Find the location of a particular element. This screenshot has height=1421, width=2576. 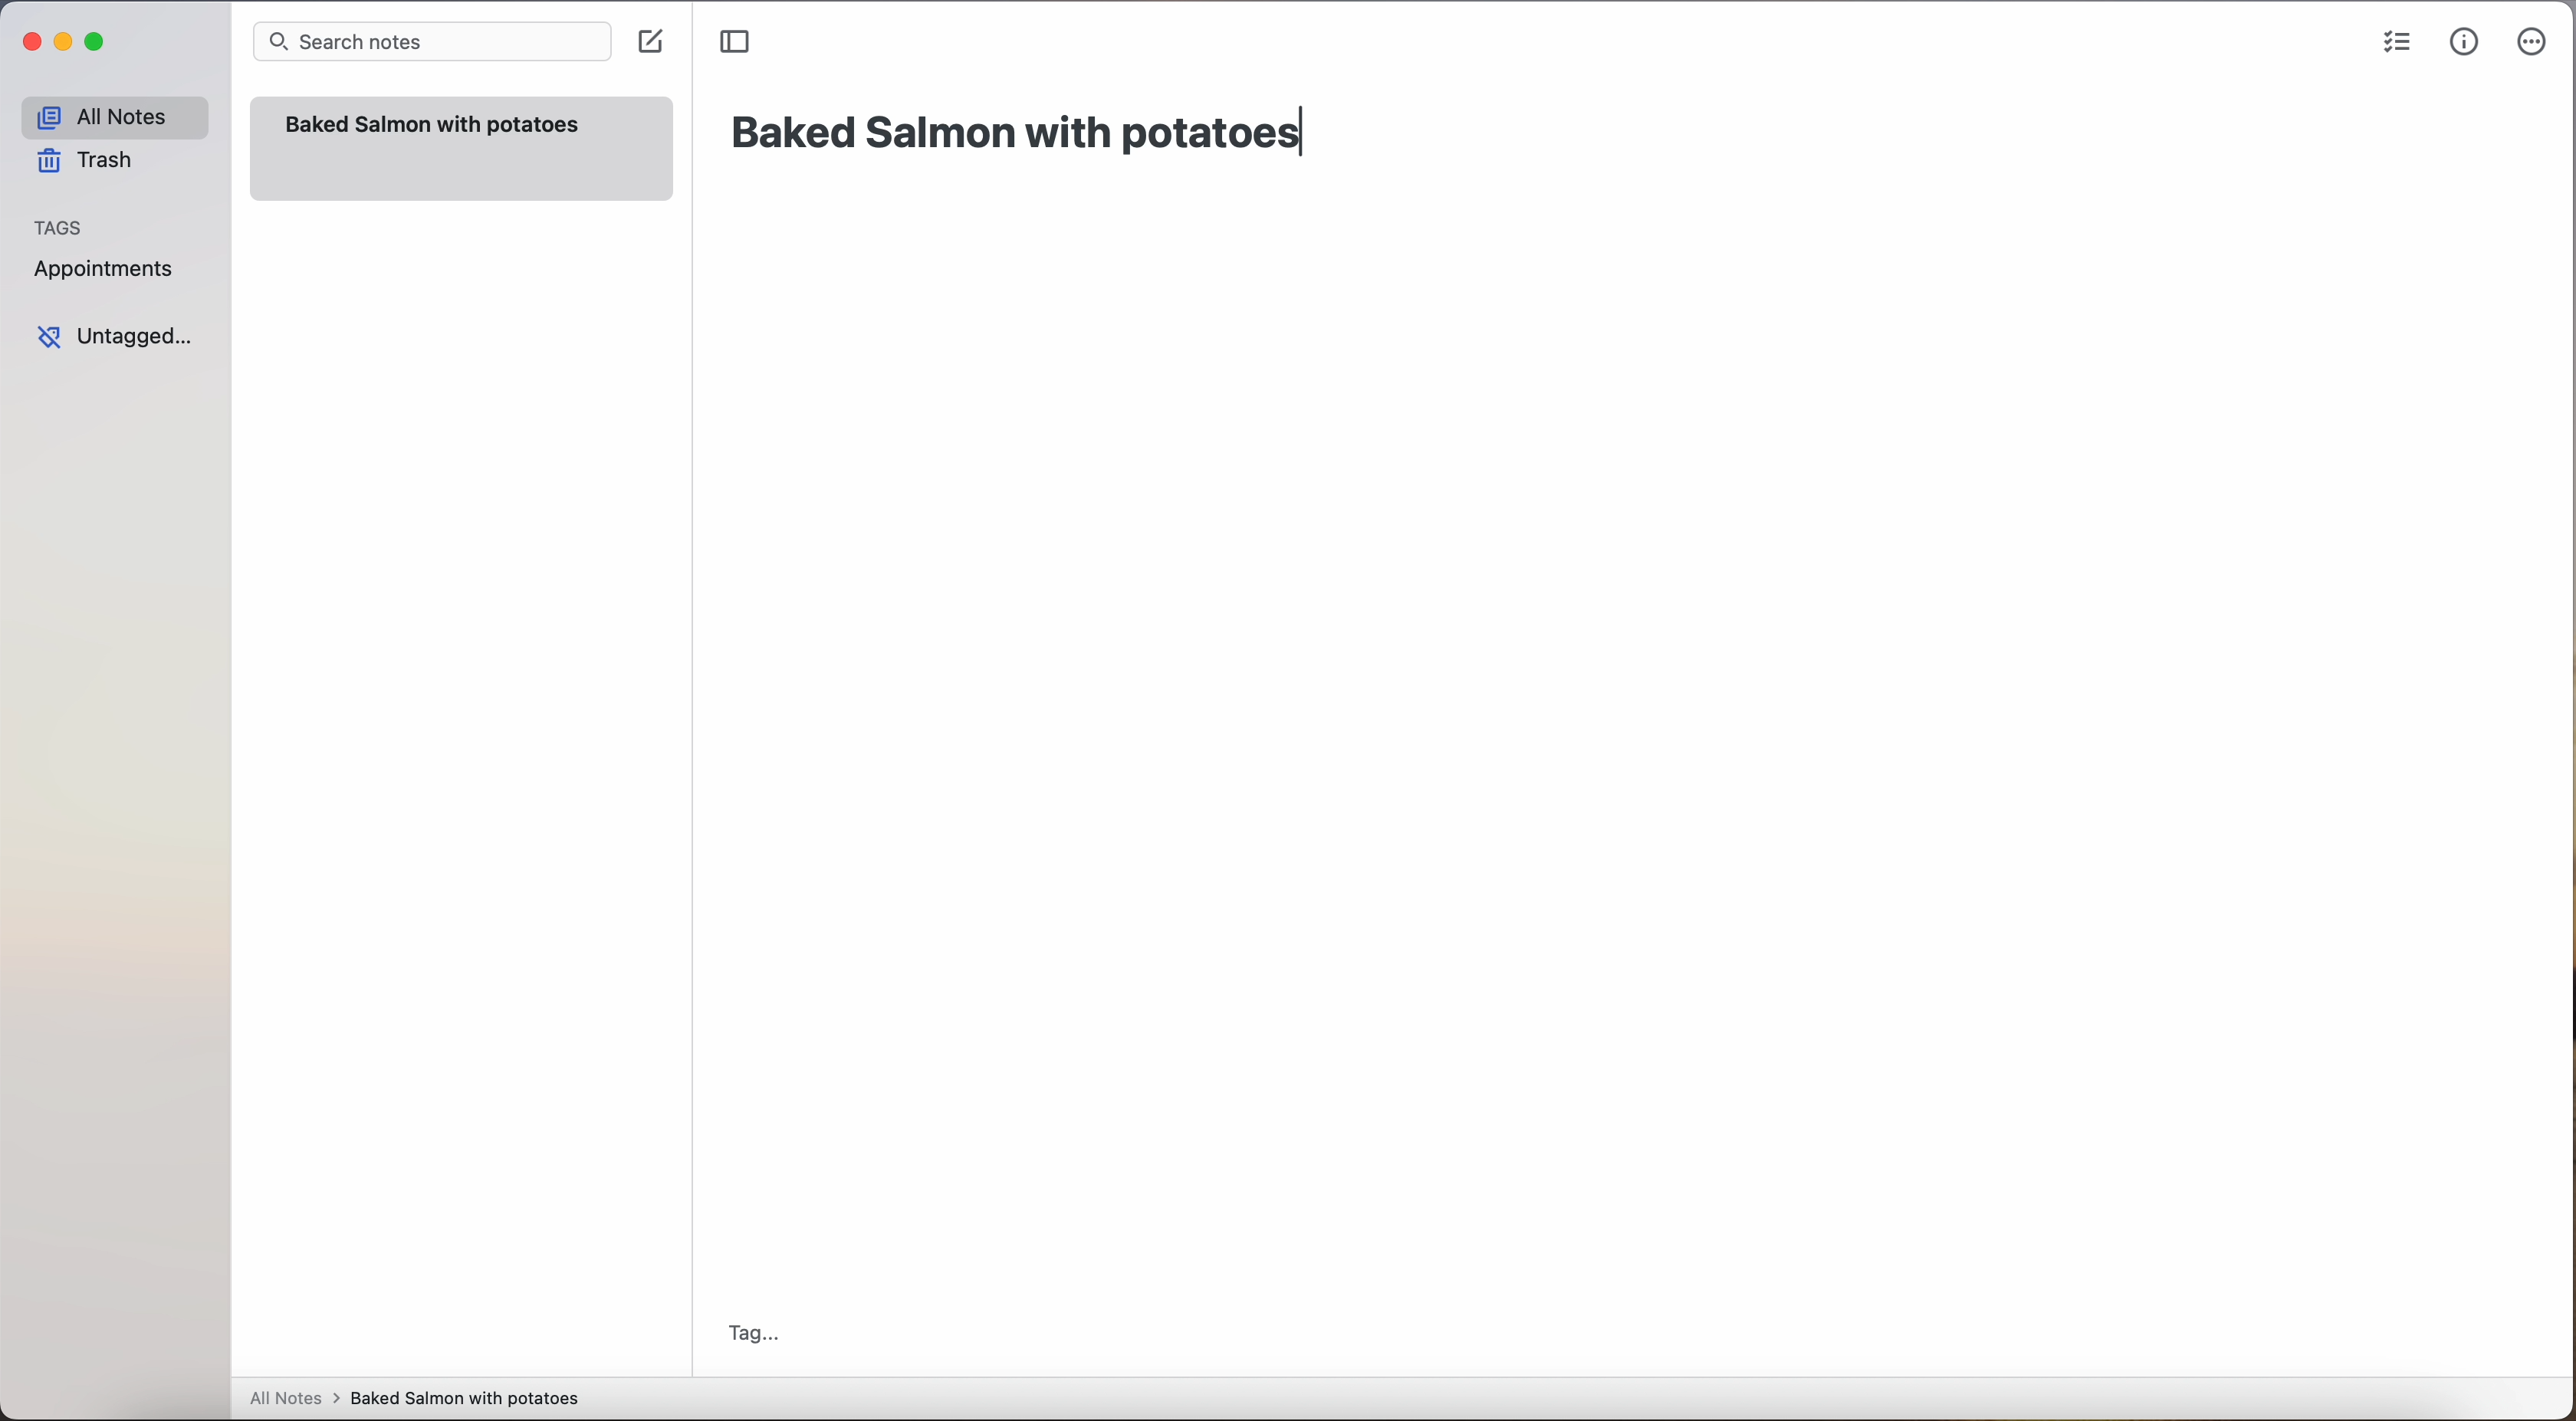

untagged is located at coordinates (117, 336).